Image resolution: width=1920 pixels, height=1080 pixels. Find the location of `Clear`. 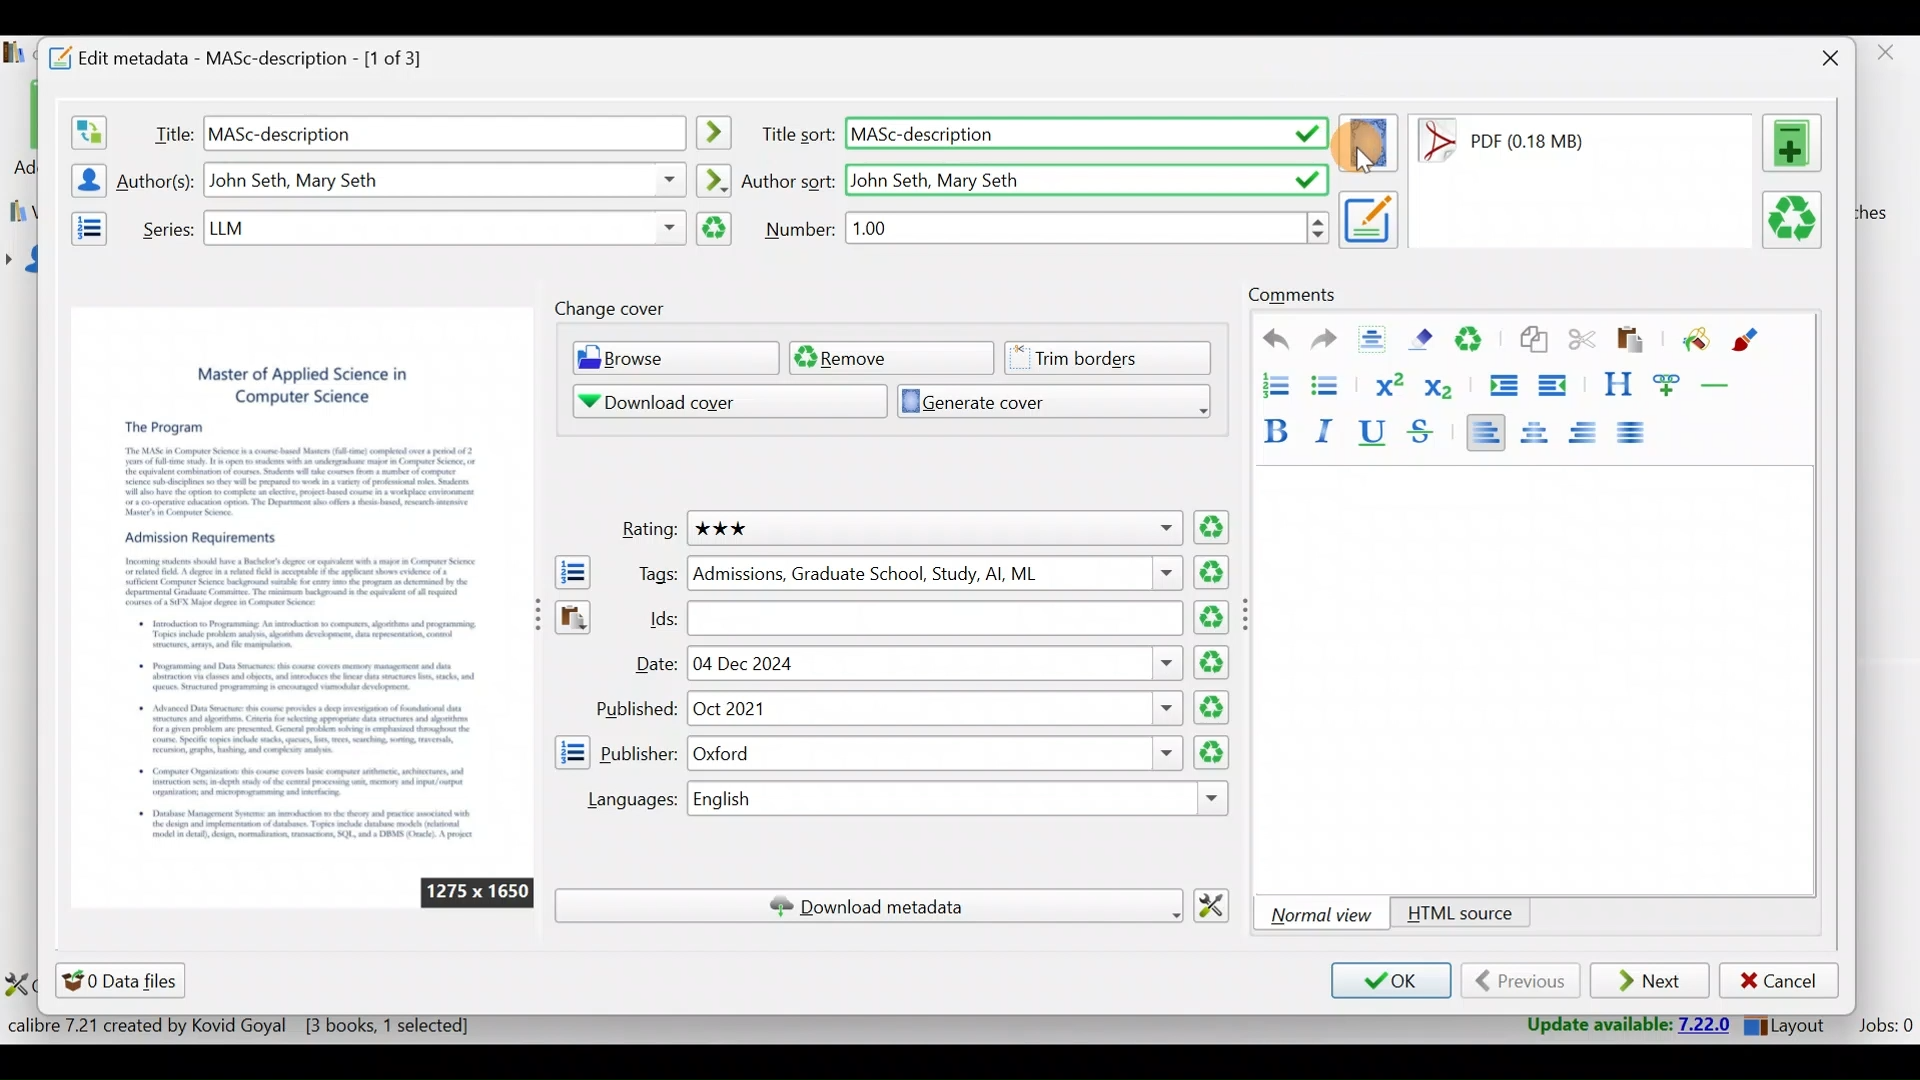

Clear is located at coordinates (1477, 342).